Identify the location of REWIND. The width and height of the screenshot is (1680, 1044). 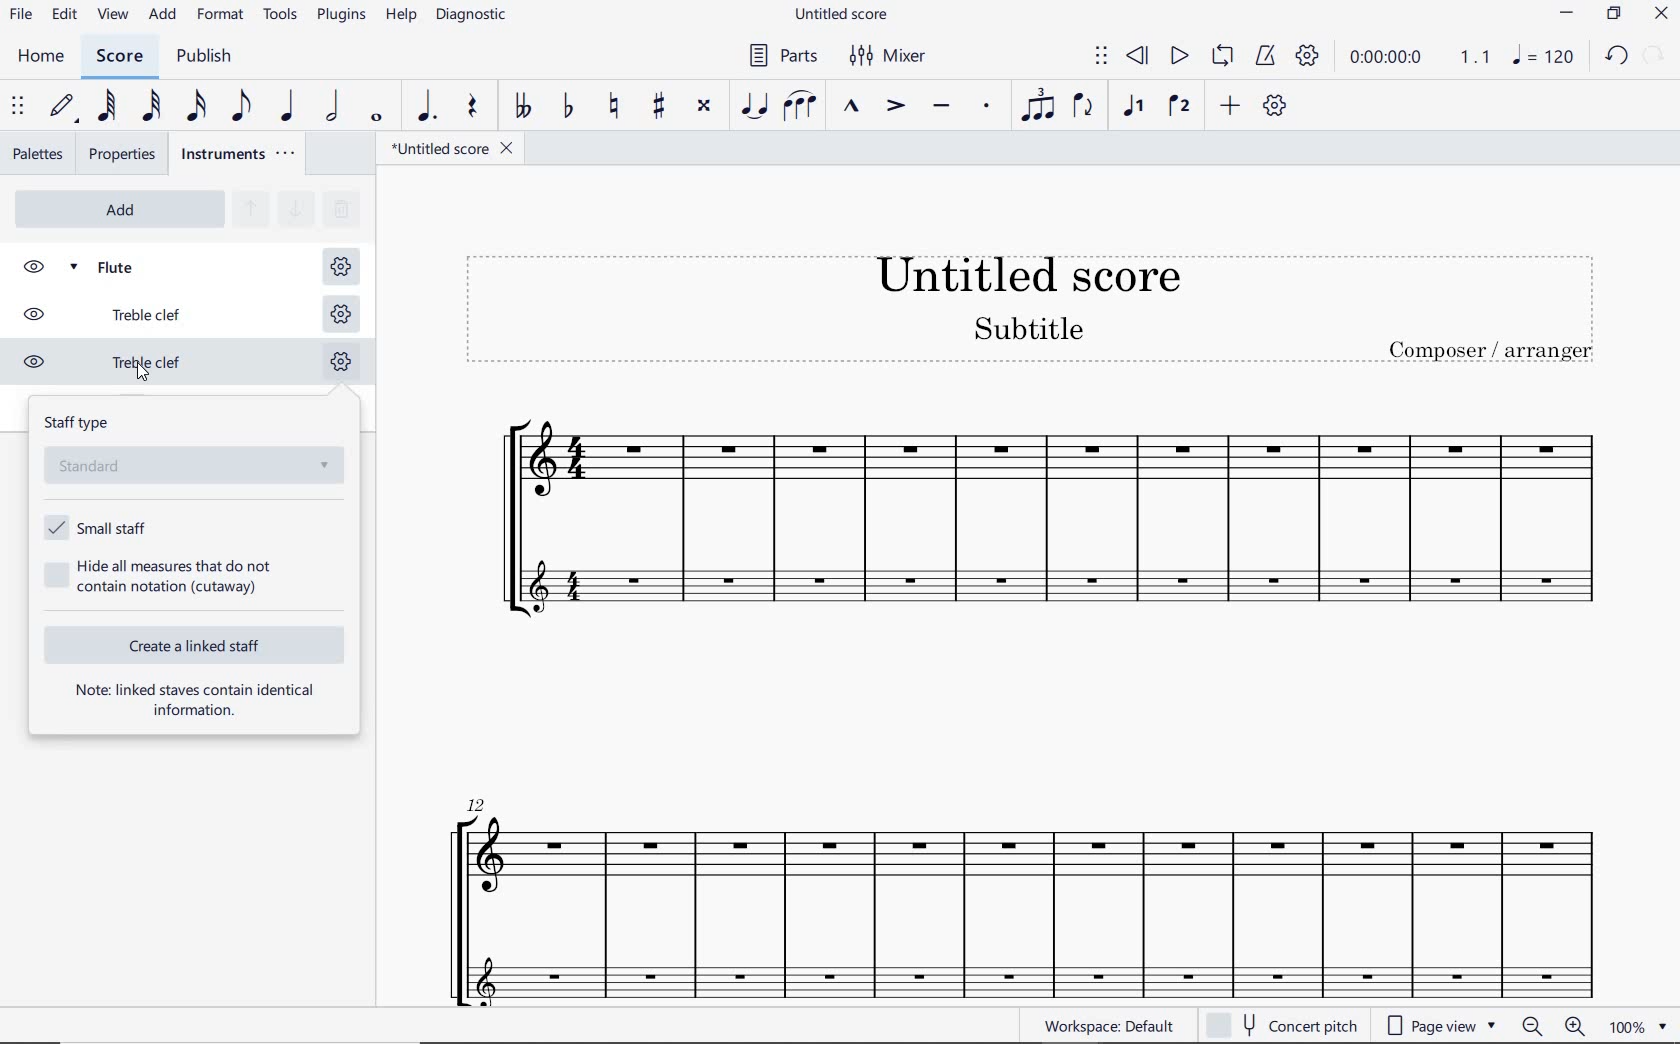
(1138, 56).